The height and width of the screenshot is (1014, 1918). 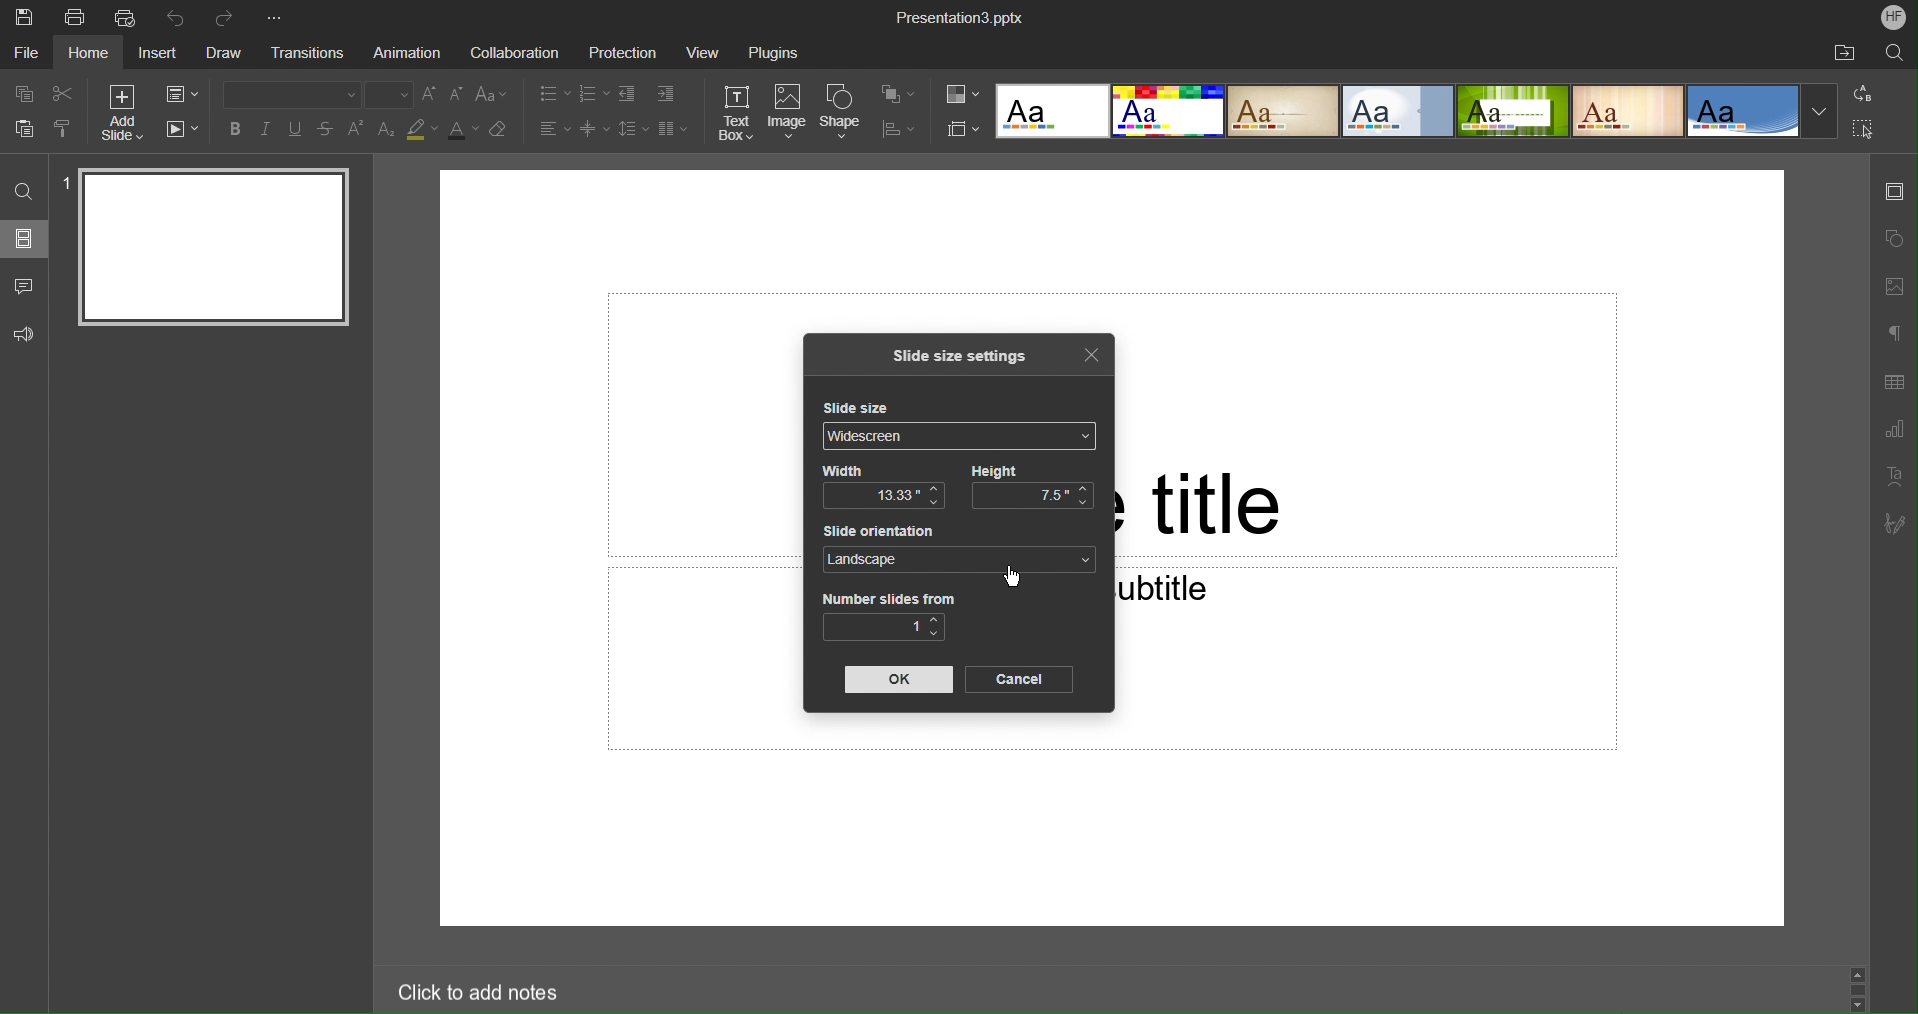 I want to click on Height, so click(x=997, y=469).